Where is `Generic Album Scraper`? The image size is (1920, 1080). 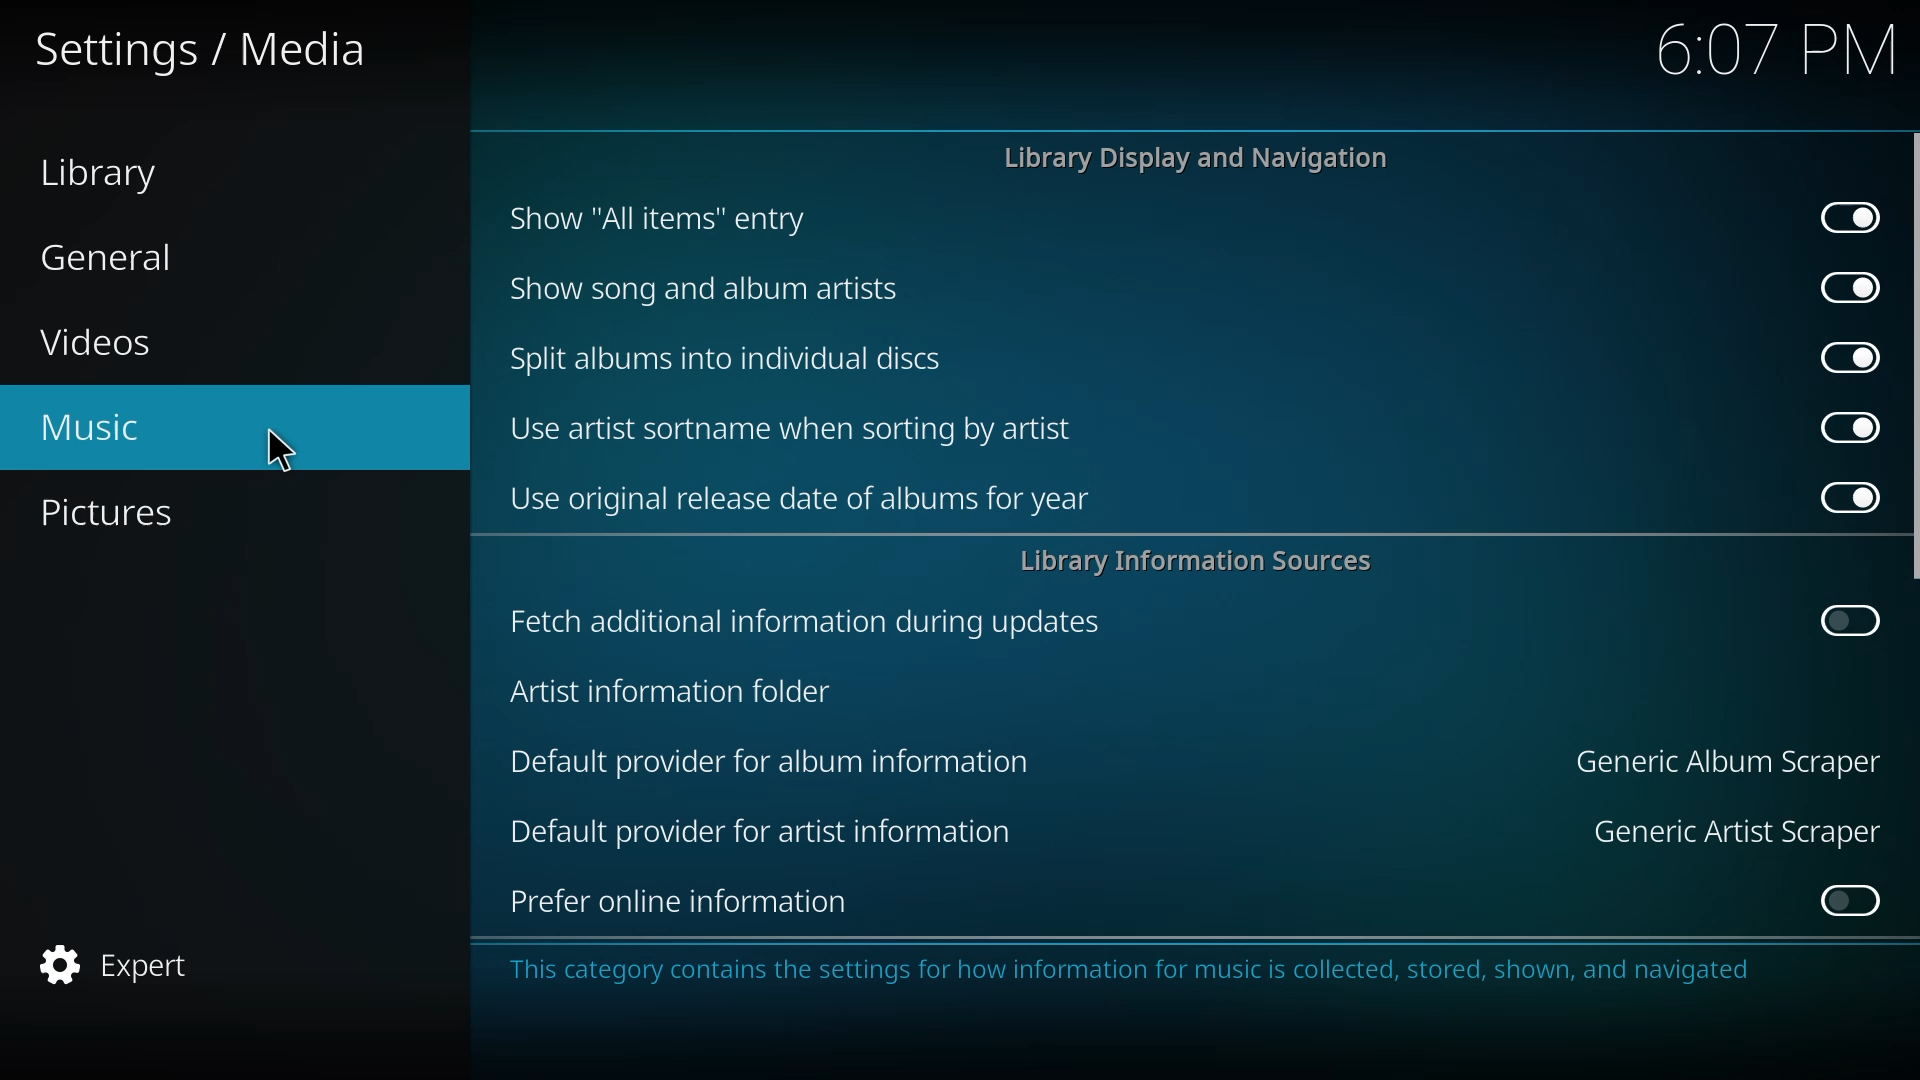
Generic Album Scraper is located at coordinates (1714, 762).